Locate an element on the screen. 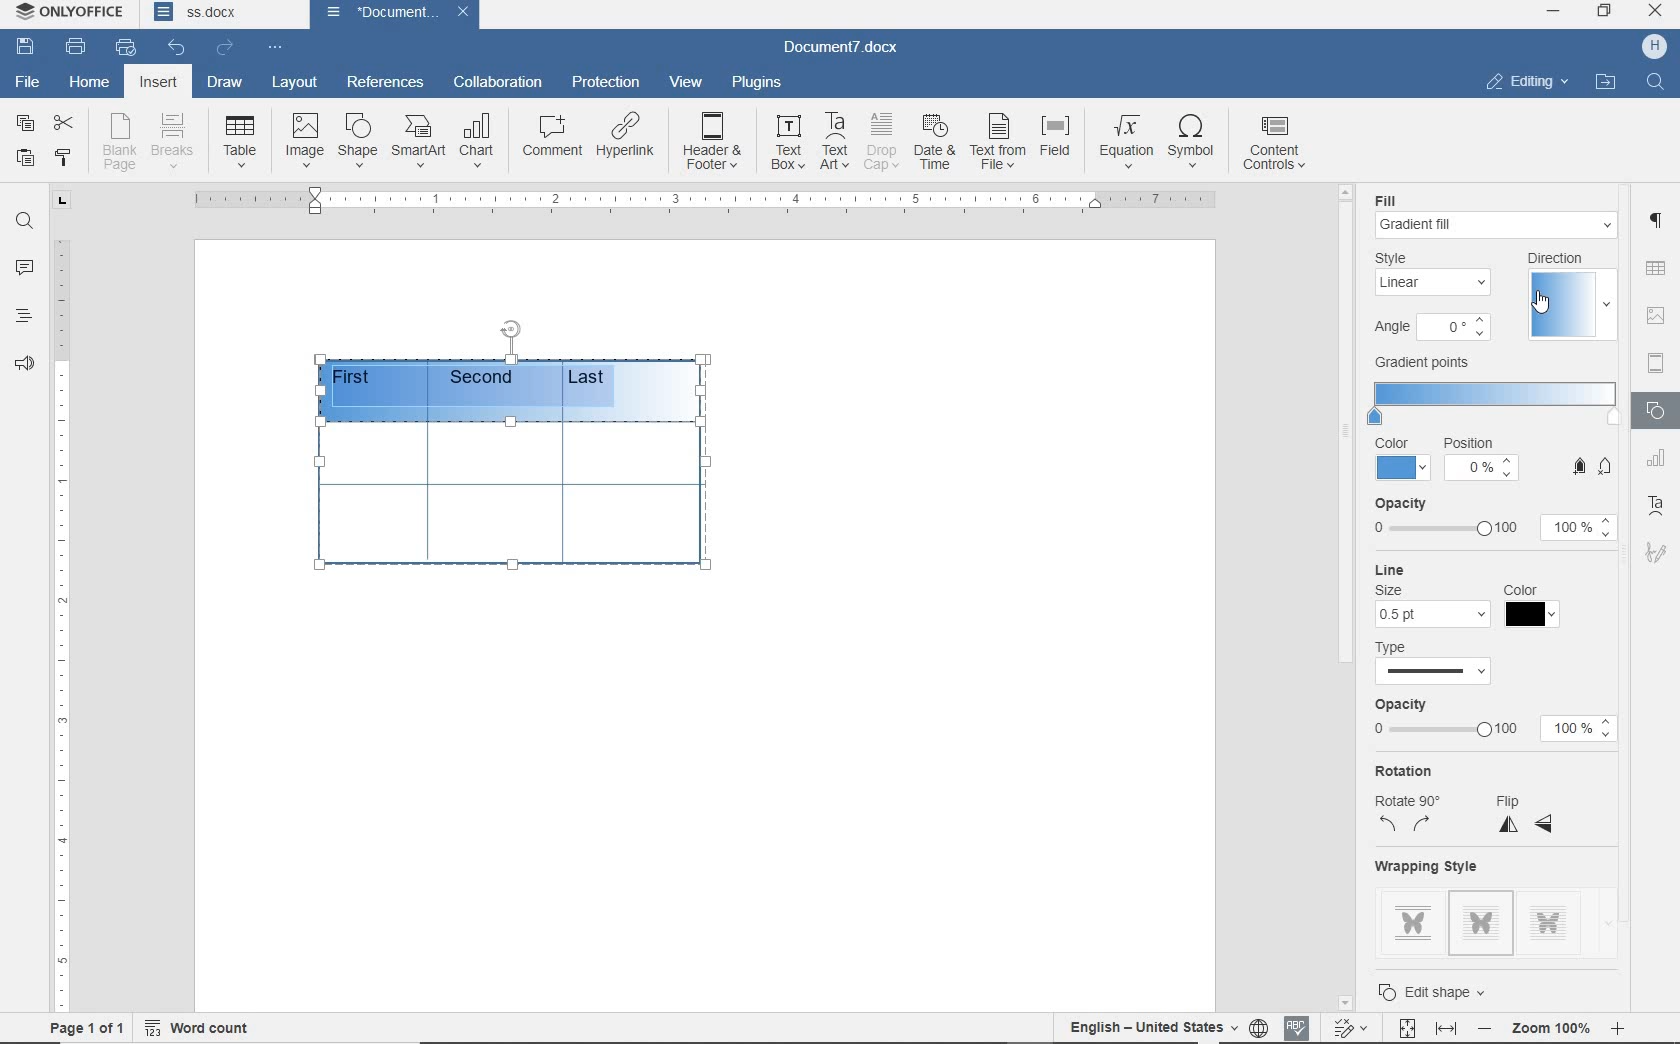 This screenshot has height=1044, width=1680. position table is located at coordinates (510, 327).